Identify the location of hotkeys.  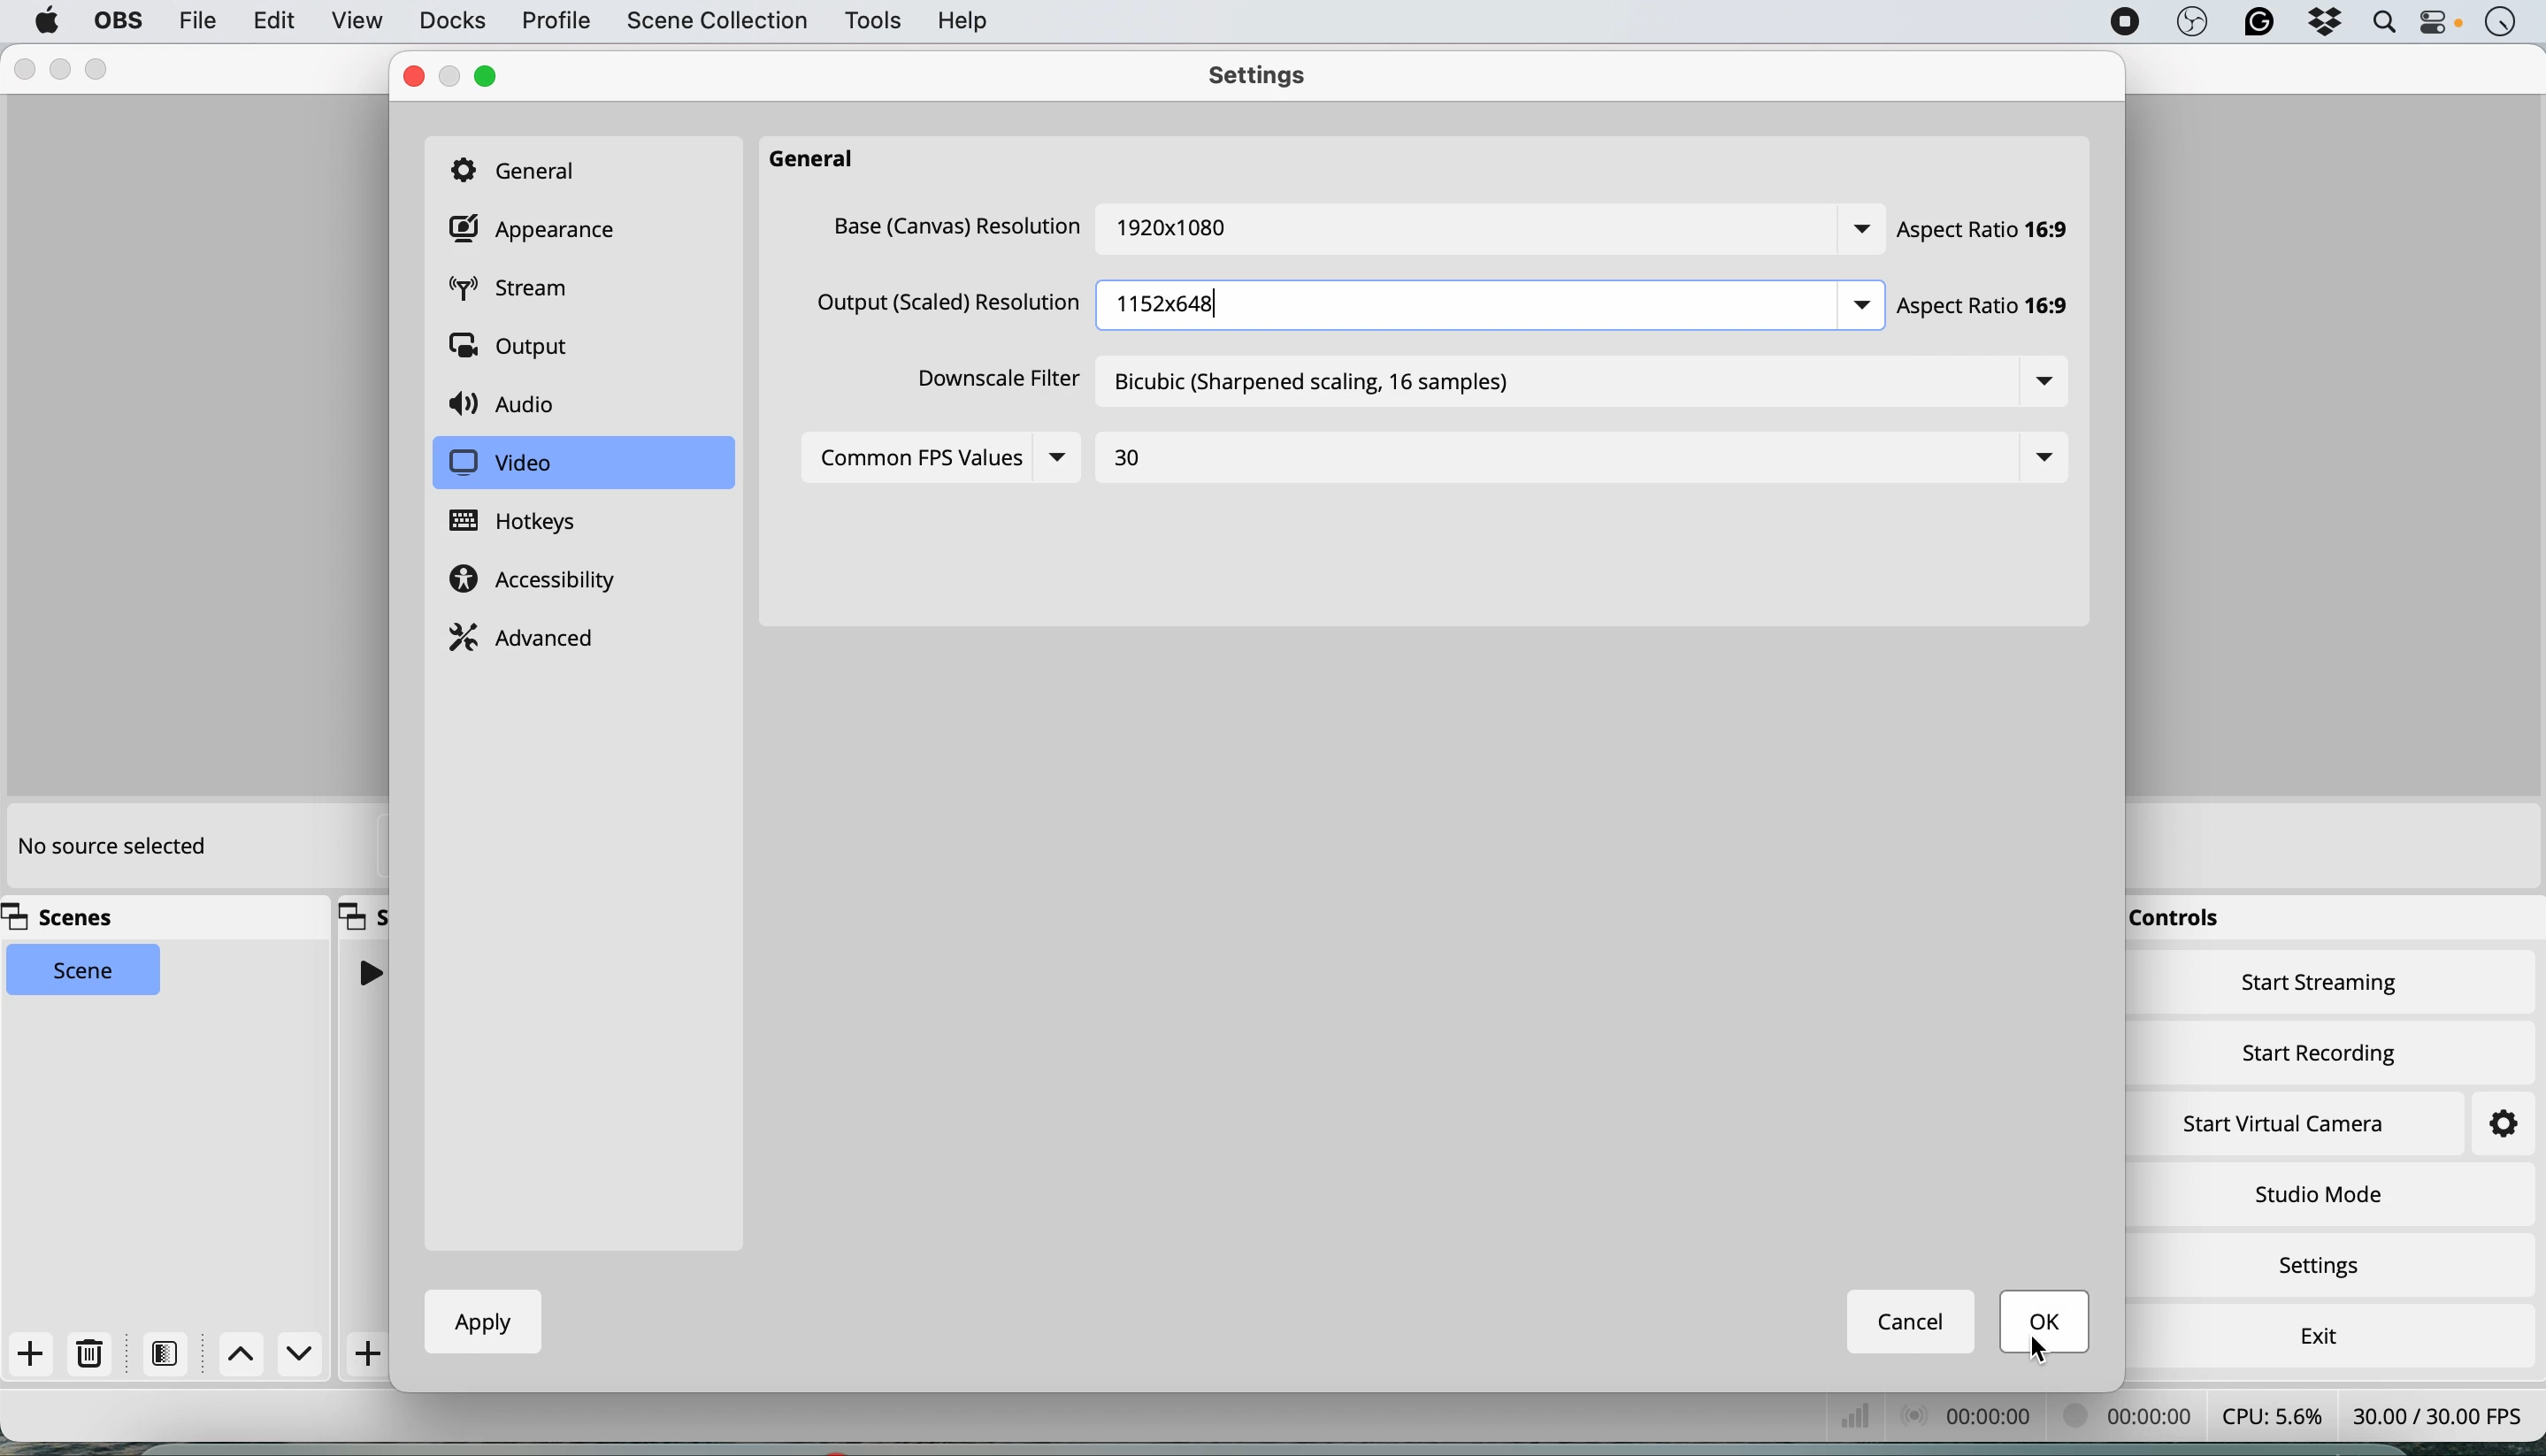
(530, 522).